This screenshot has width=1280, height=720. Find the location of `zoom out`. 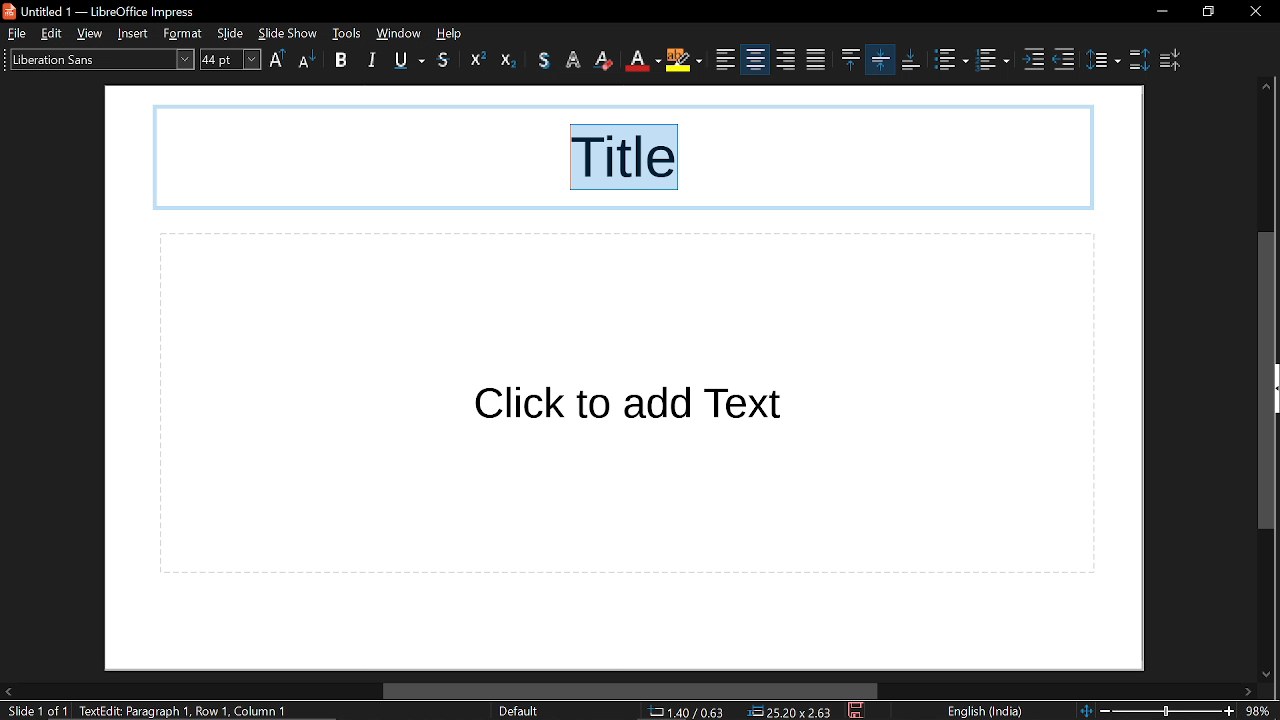

zoom out is located at coordinates (1105, 710).